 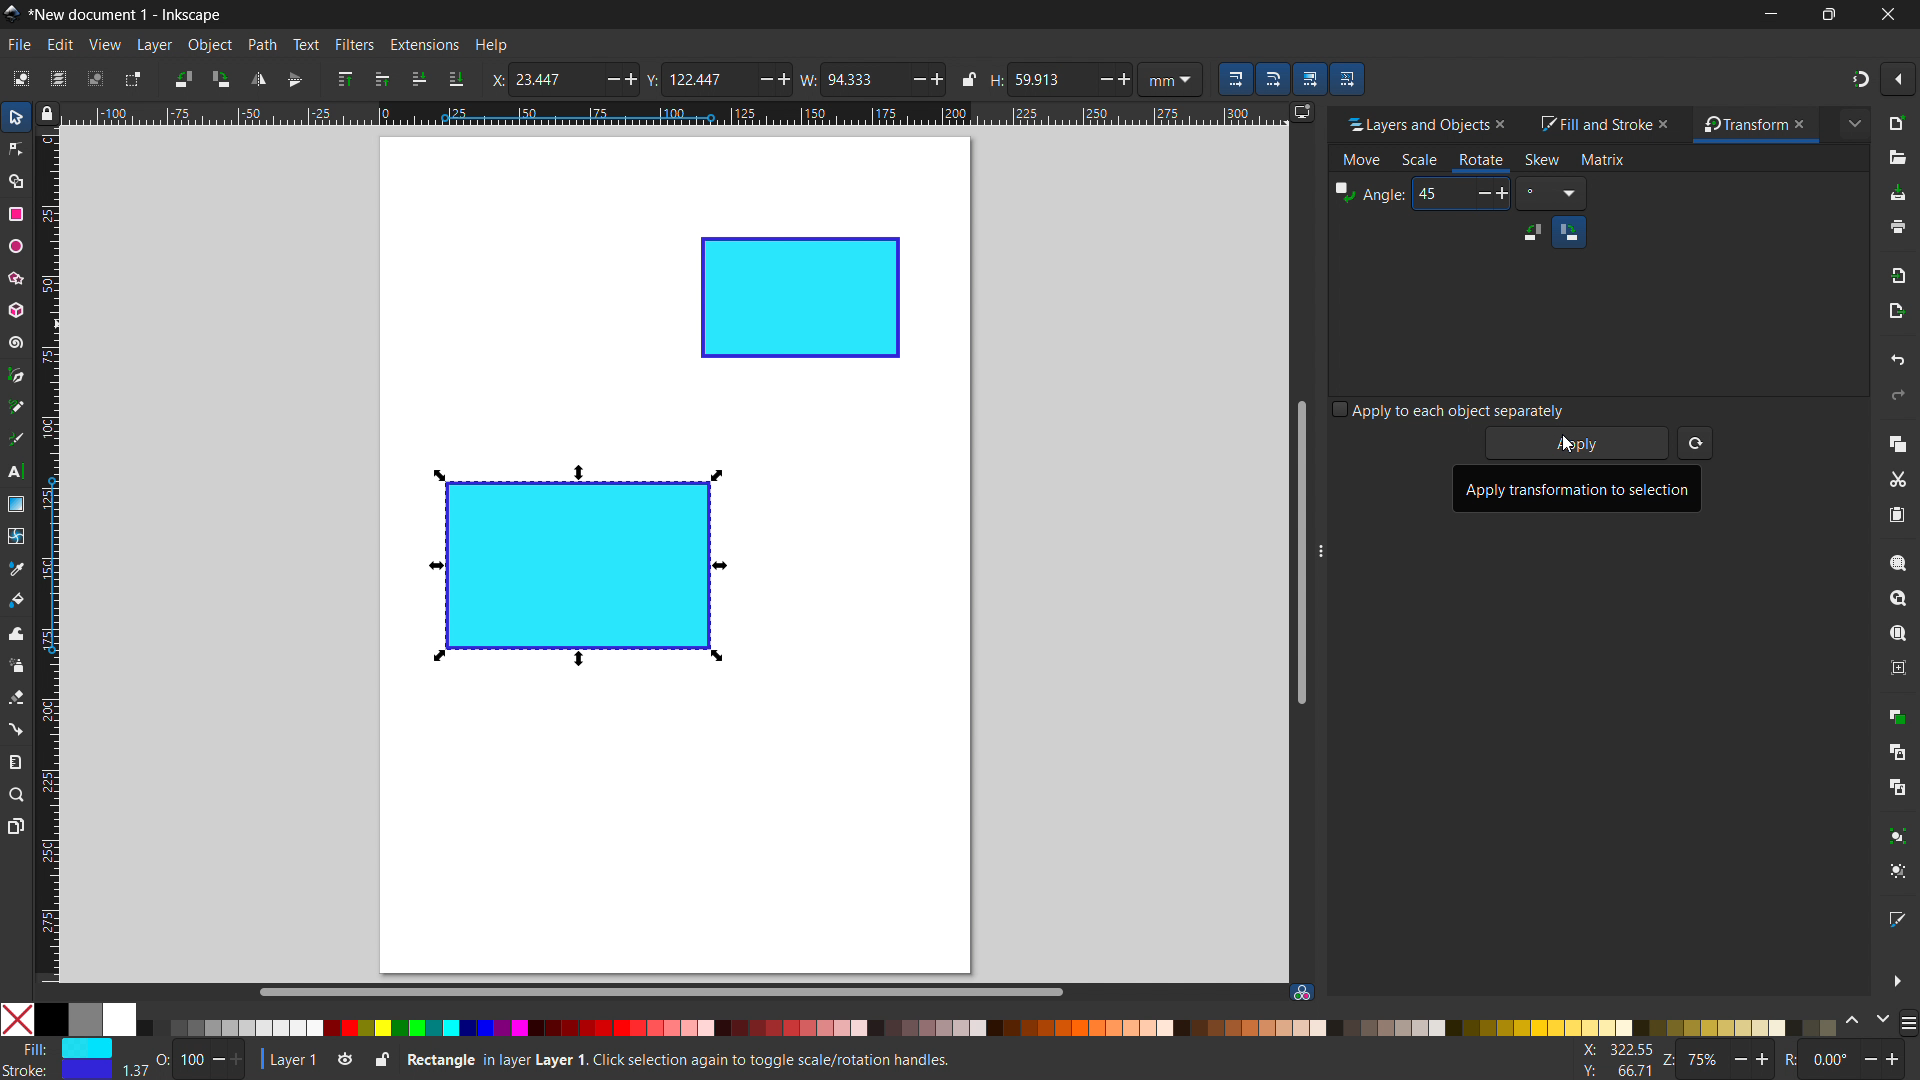 What do you see at coordinates (574, 566) in the screenshot?
I see `object 1` at bounding box center [574, 566].